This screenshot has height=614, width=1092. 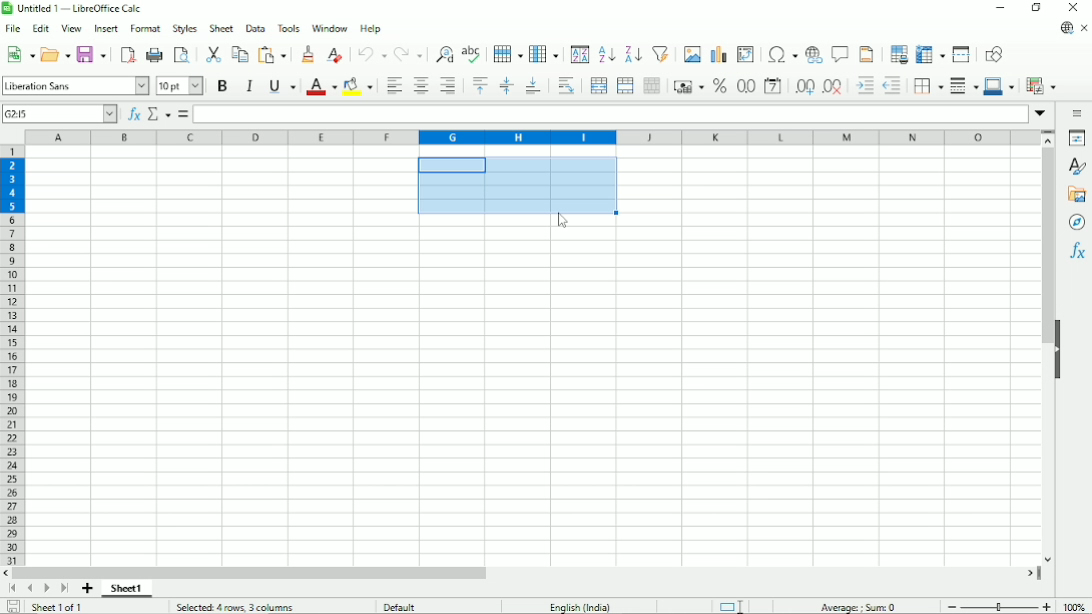 I want to click on Gallery, so click(x=1077, y=195).